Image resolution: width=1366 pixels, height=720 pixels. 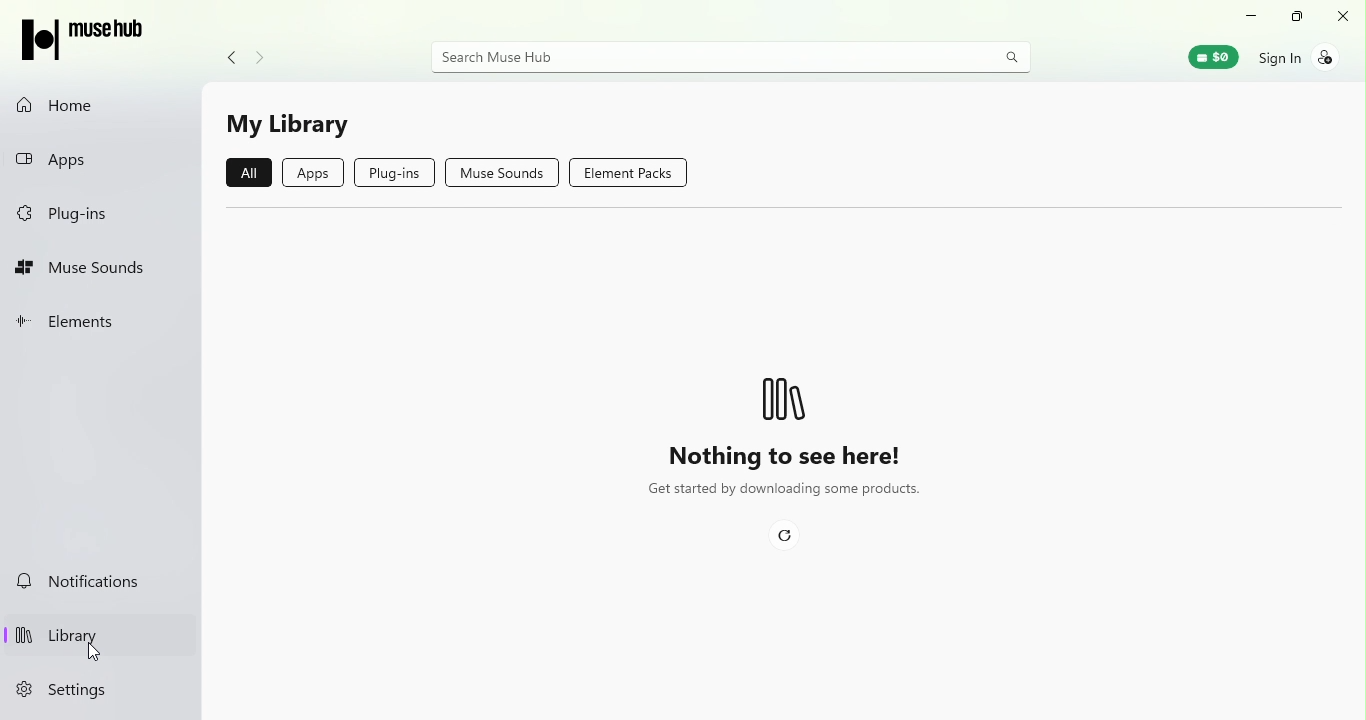 I want to click on Muse Hub Logo, so click(x=87, y=33).